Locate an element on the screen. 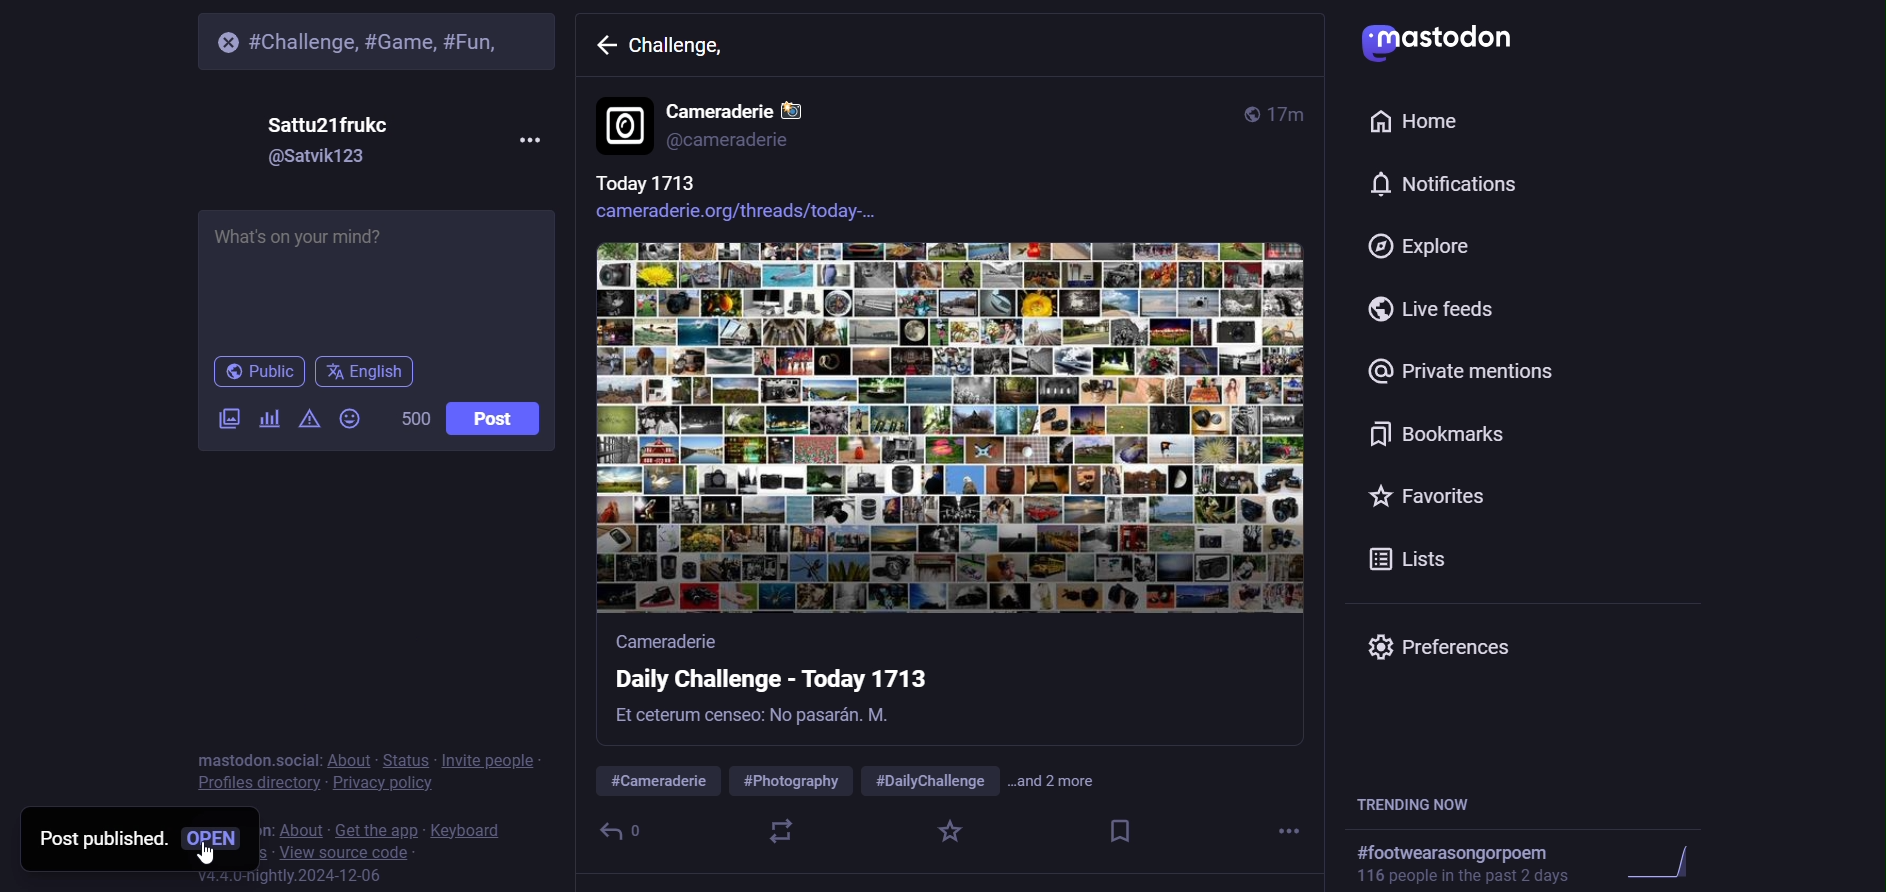 This screenshot has height=892, width=1886. image is located at coordinates (956, 431).